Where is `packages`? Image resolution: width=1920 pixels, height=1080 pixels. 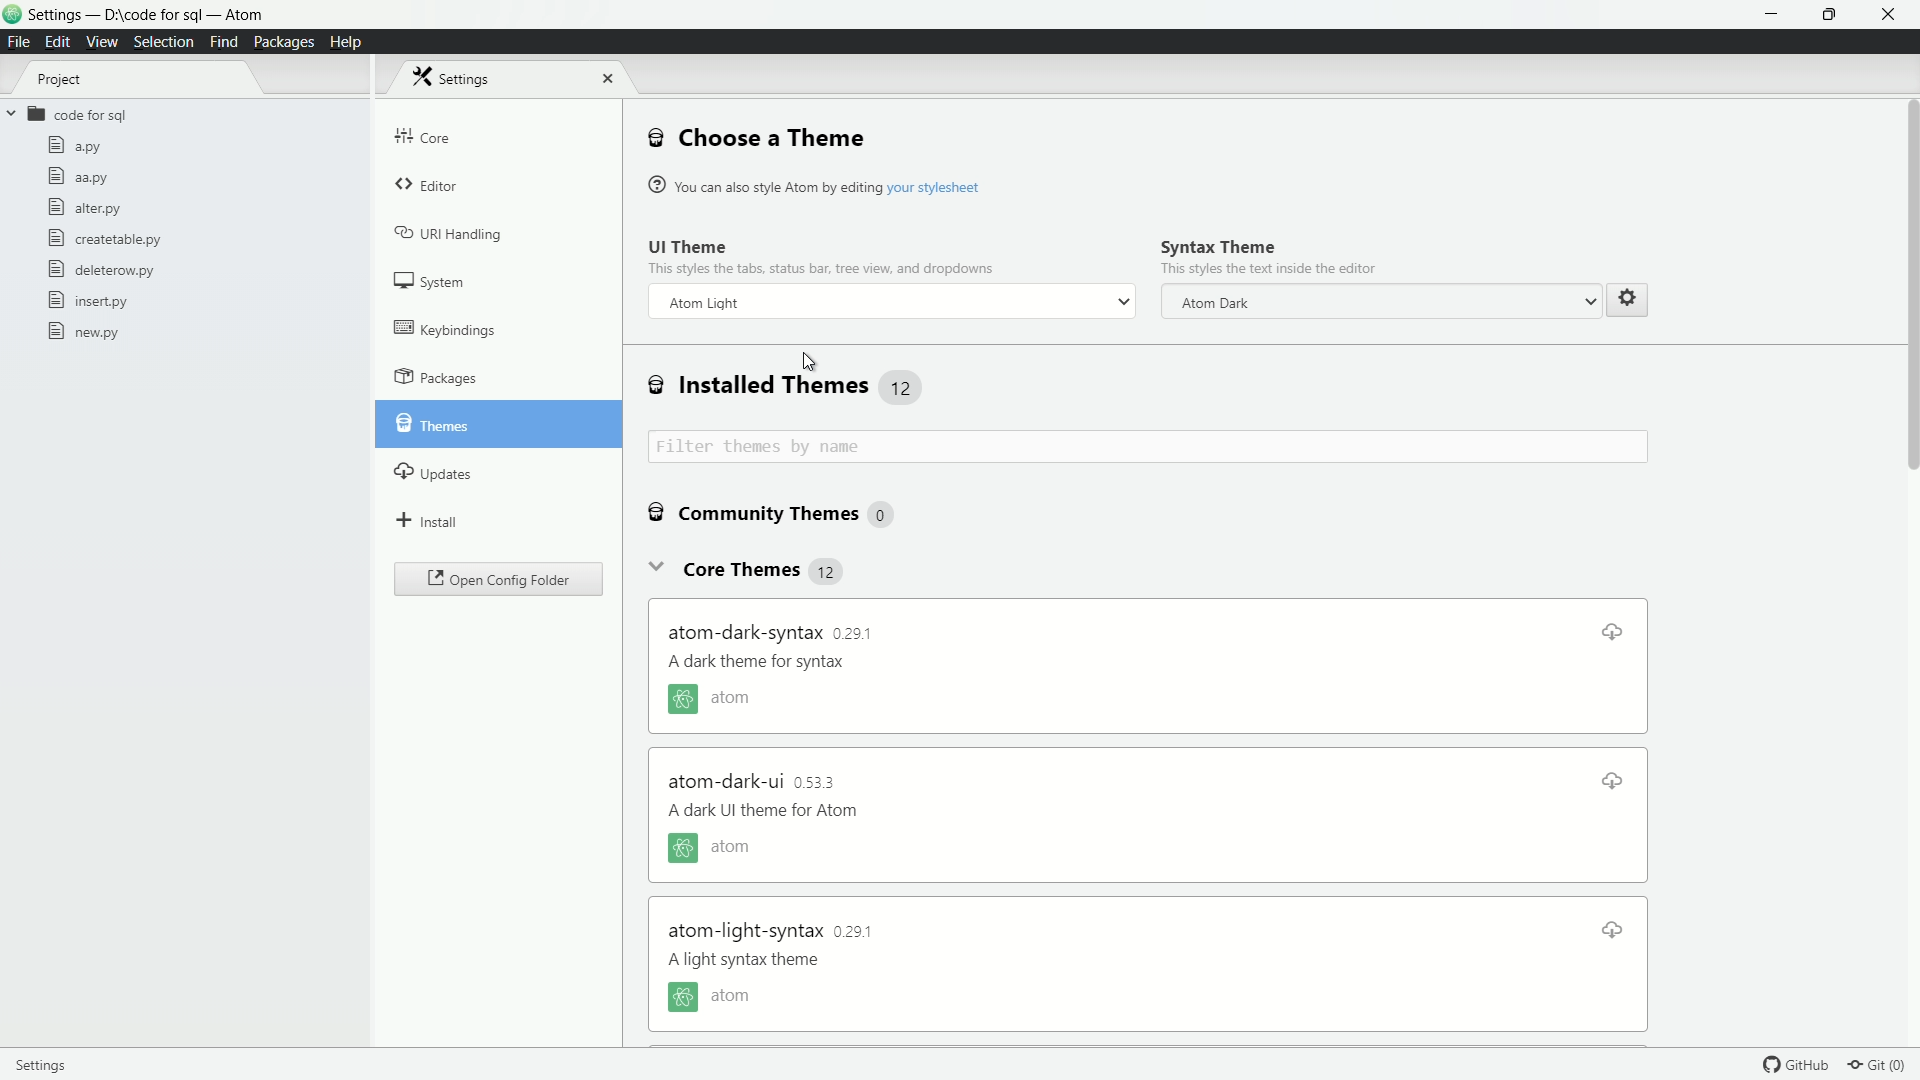
packages is located at coordinates (440, 379).